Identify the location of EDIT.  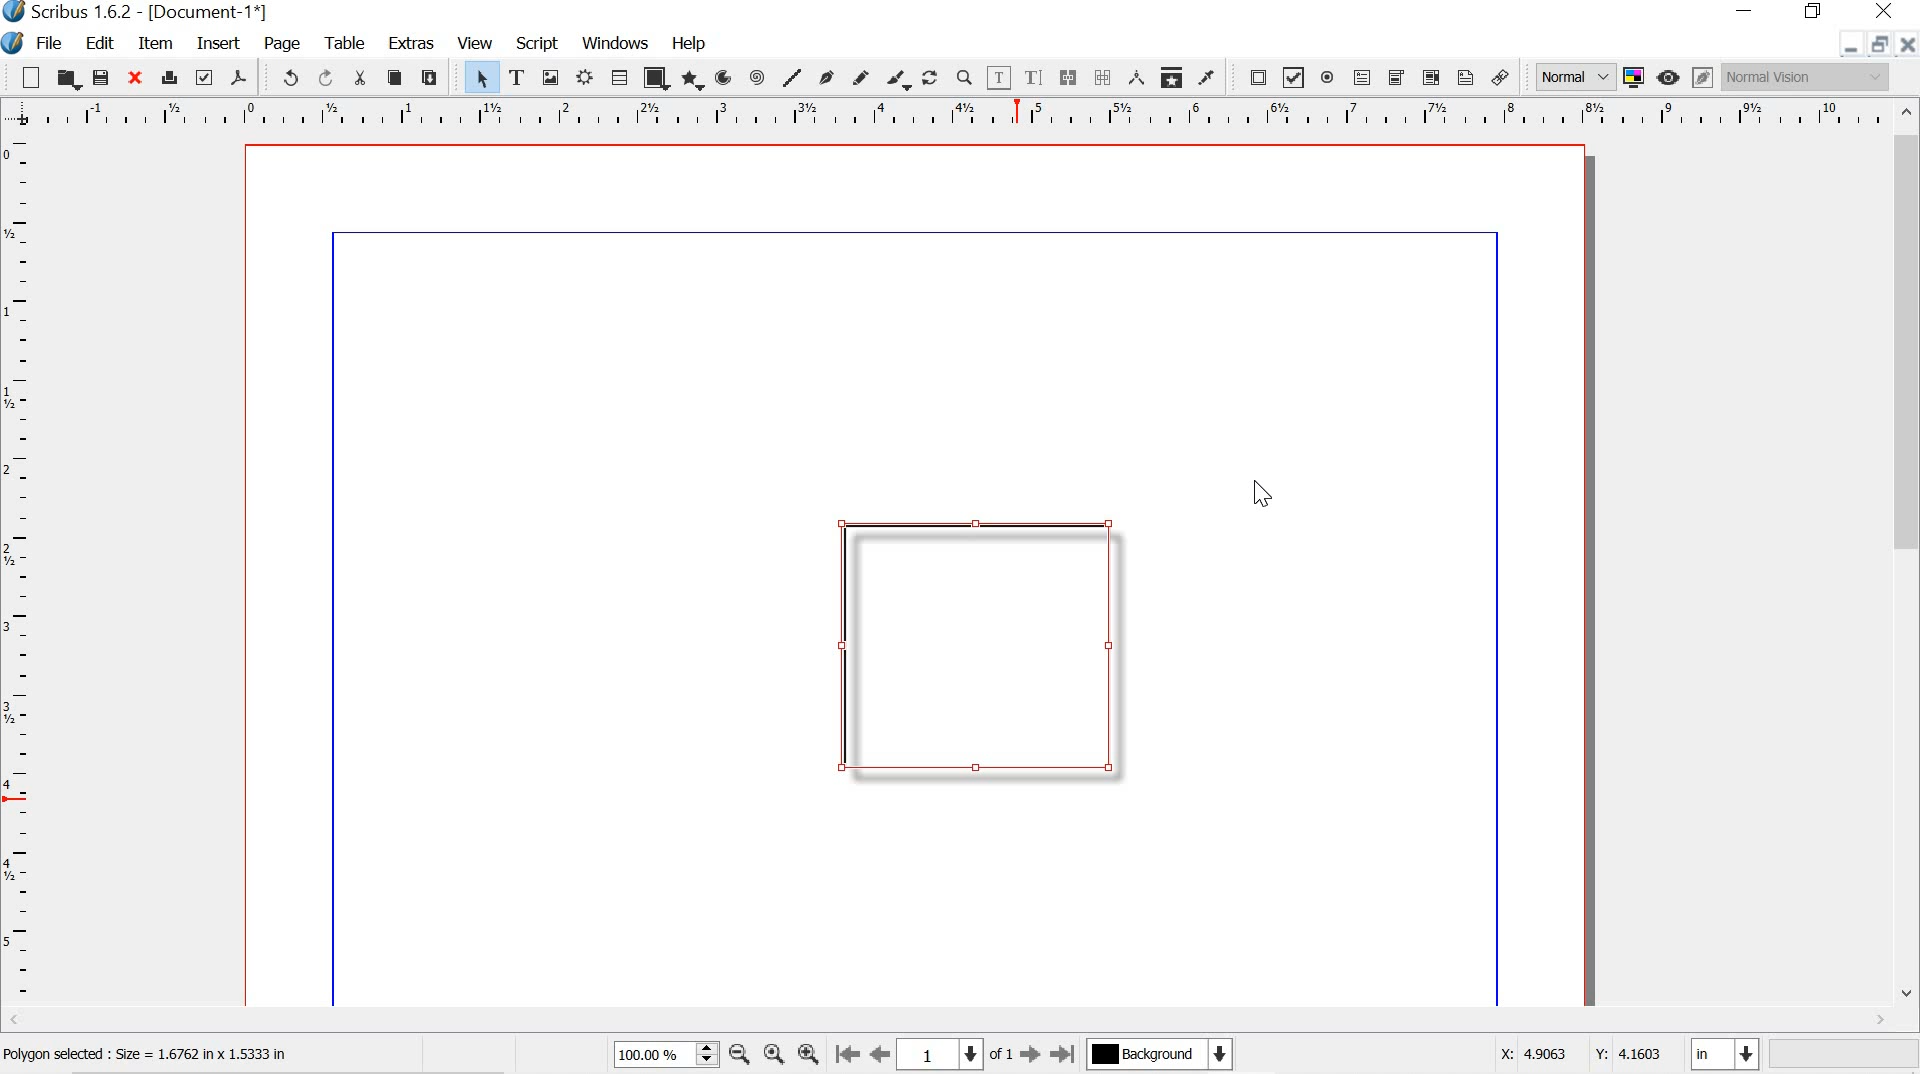
(103, 44).